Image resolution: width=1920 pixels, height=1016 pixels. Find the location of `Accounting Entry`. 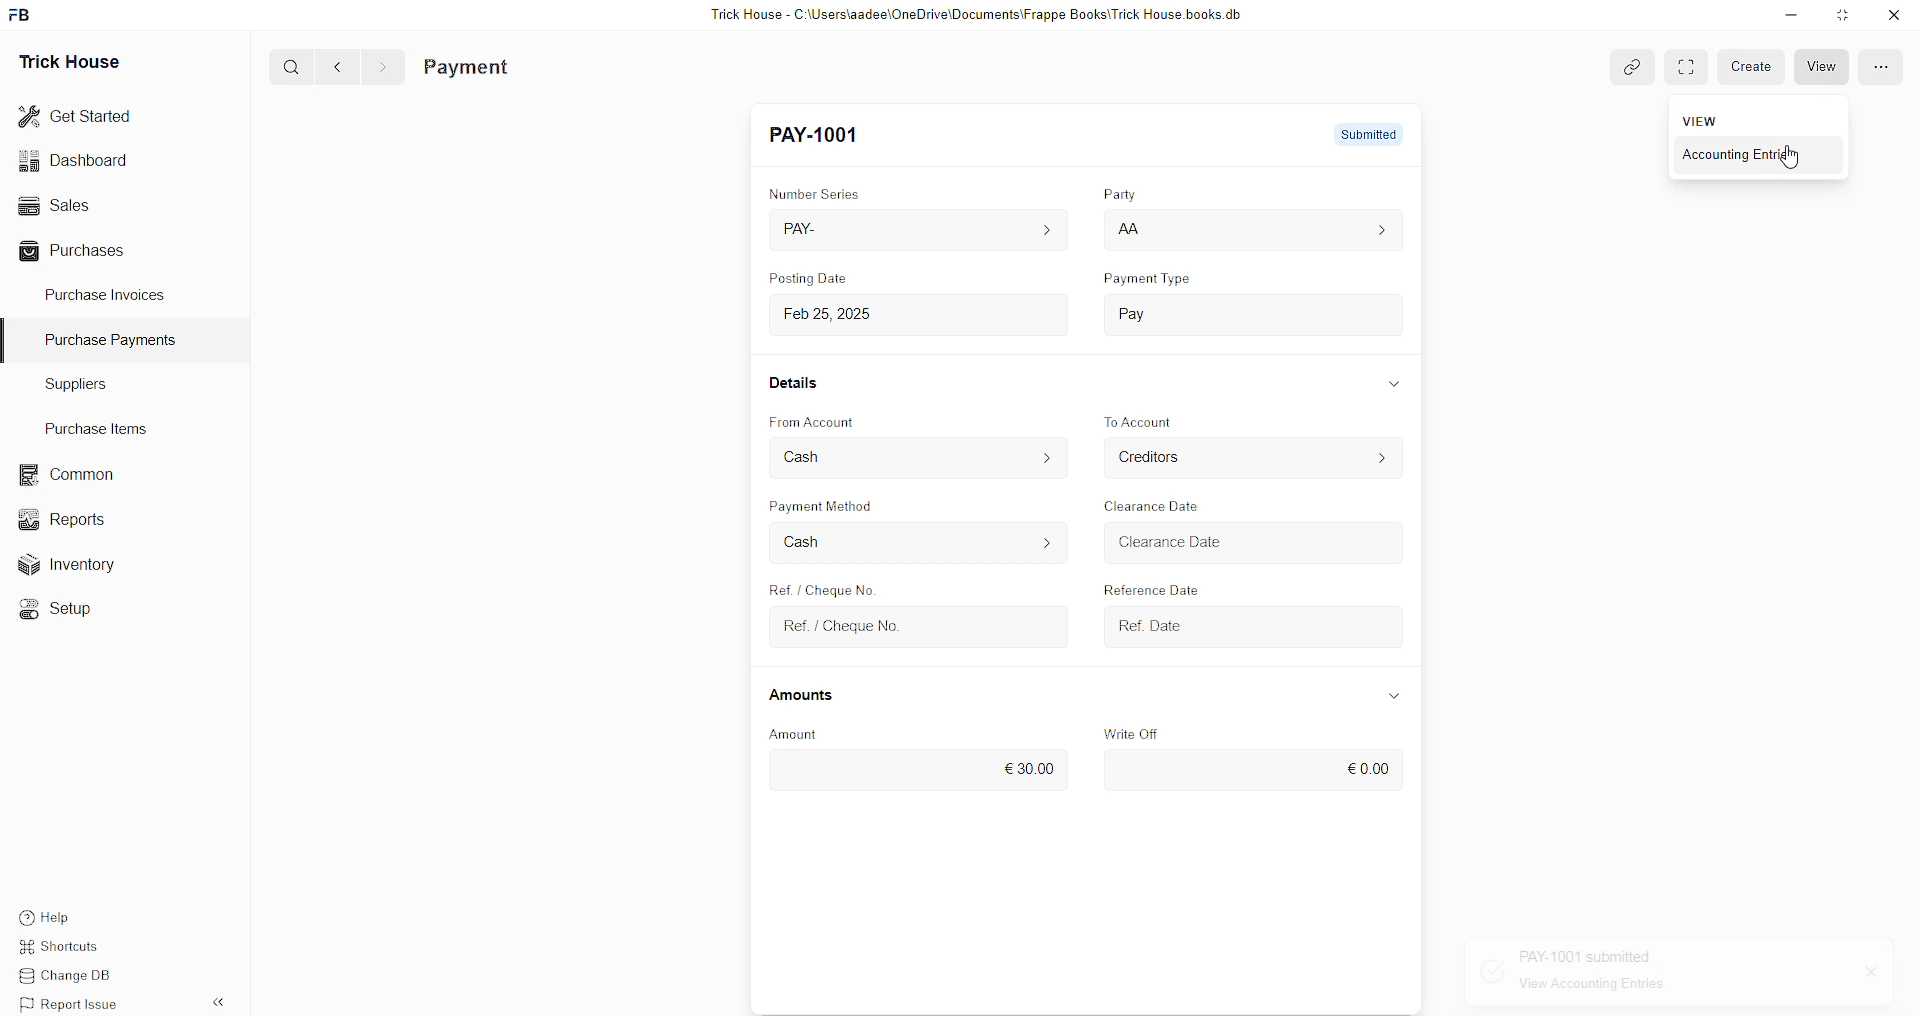

Accounting Entry is located at coordinates (1771, 156).